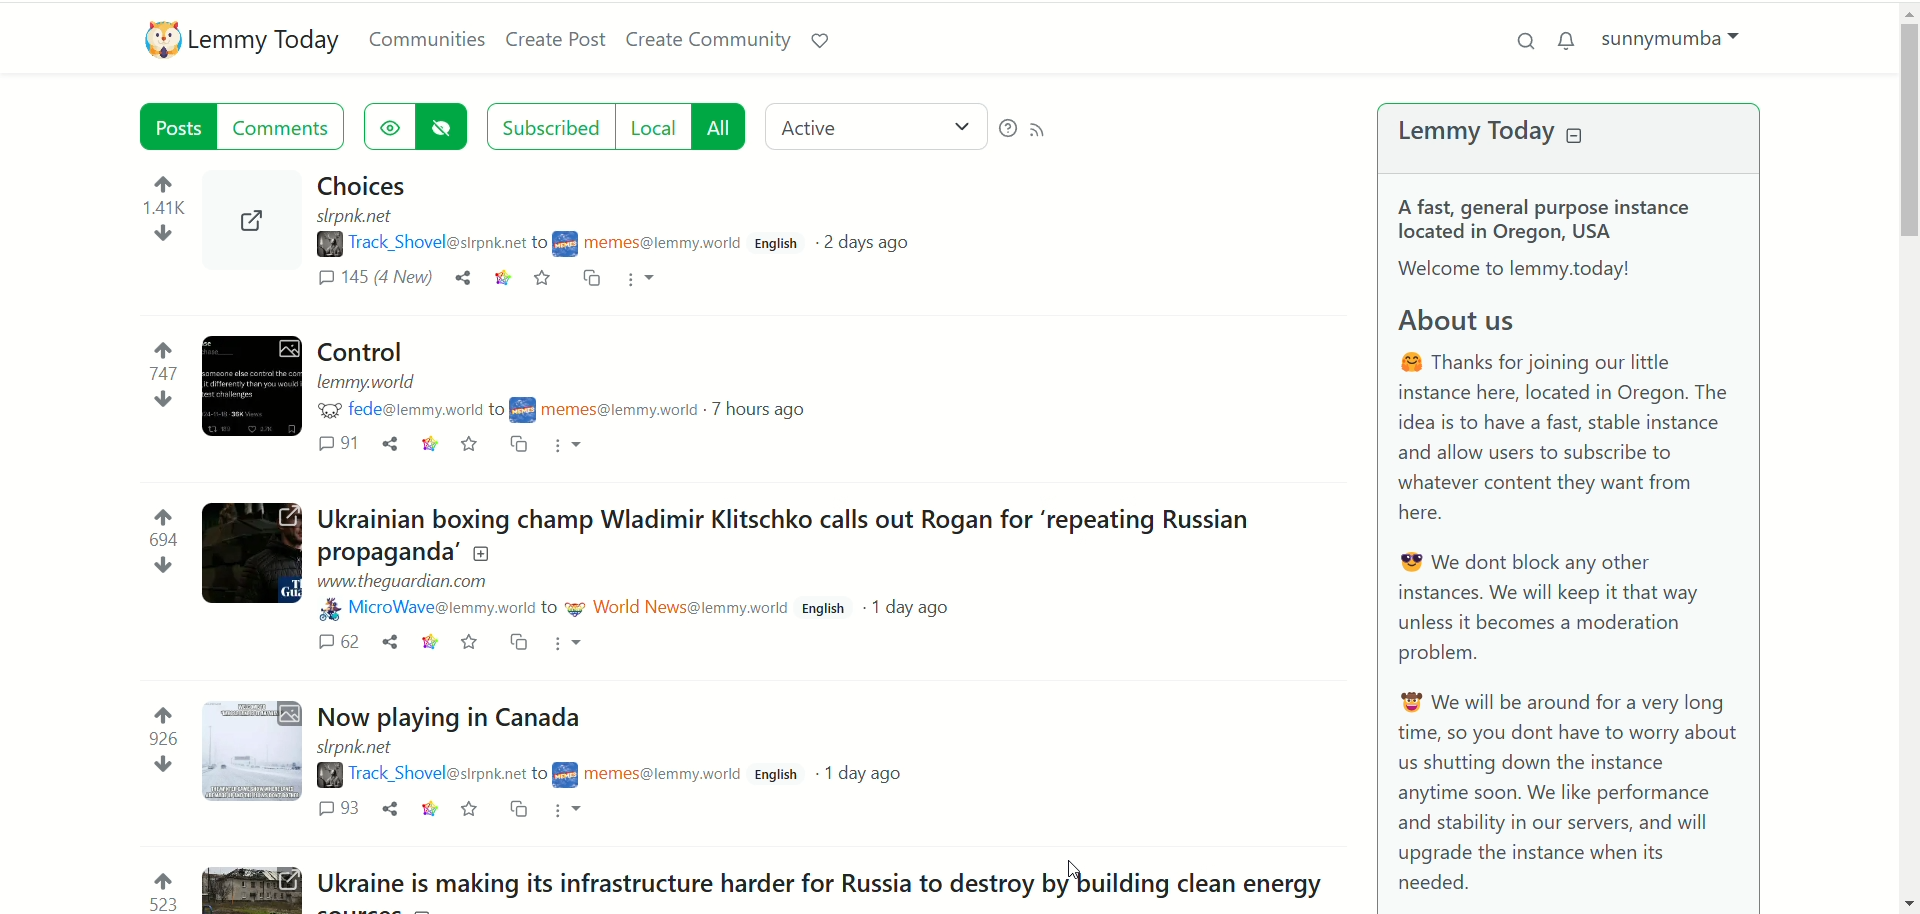 This screenshot has height=914, width=1920. What do you see at coordinates (774, 775) in the screenshot?
I see `english` at bounding box center [774, 775].